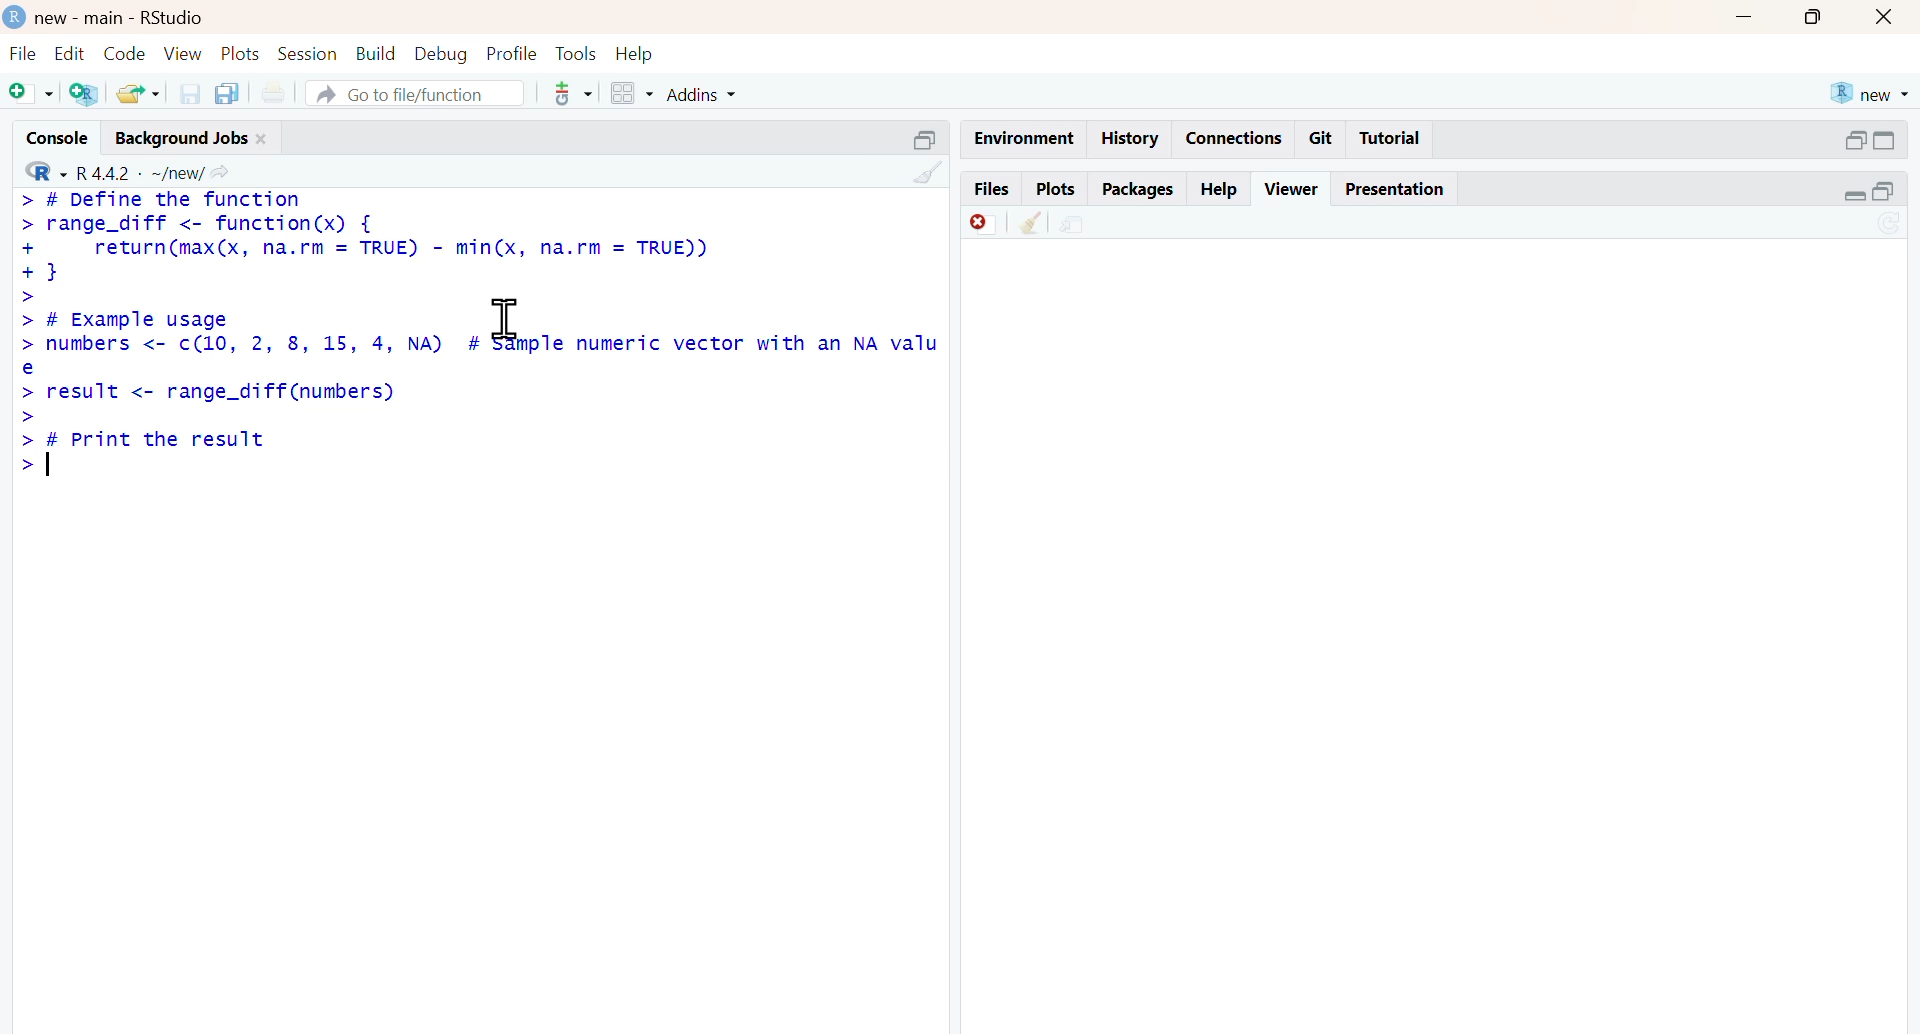 This screenshot has width=1920, height=1034. Describe the element at coordinates (140, 172) in the screenshot. I see `R 4.4.2 ~/new/` at that location.